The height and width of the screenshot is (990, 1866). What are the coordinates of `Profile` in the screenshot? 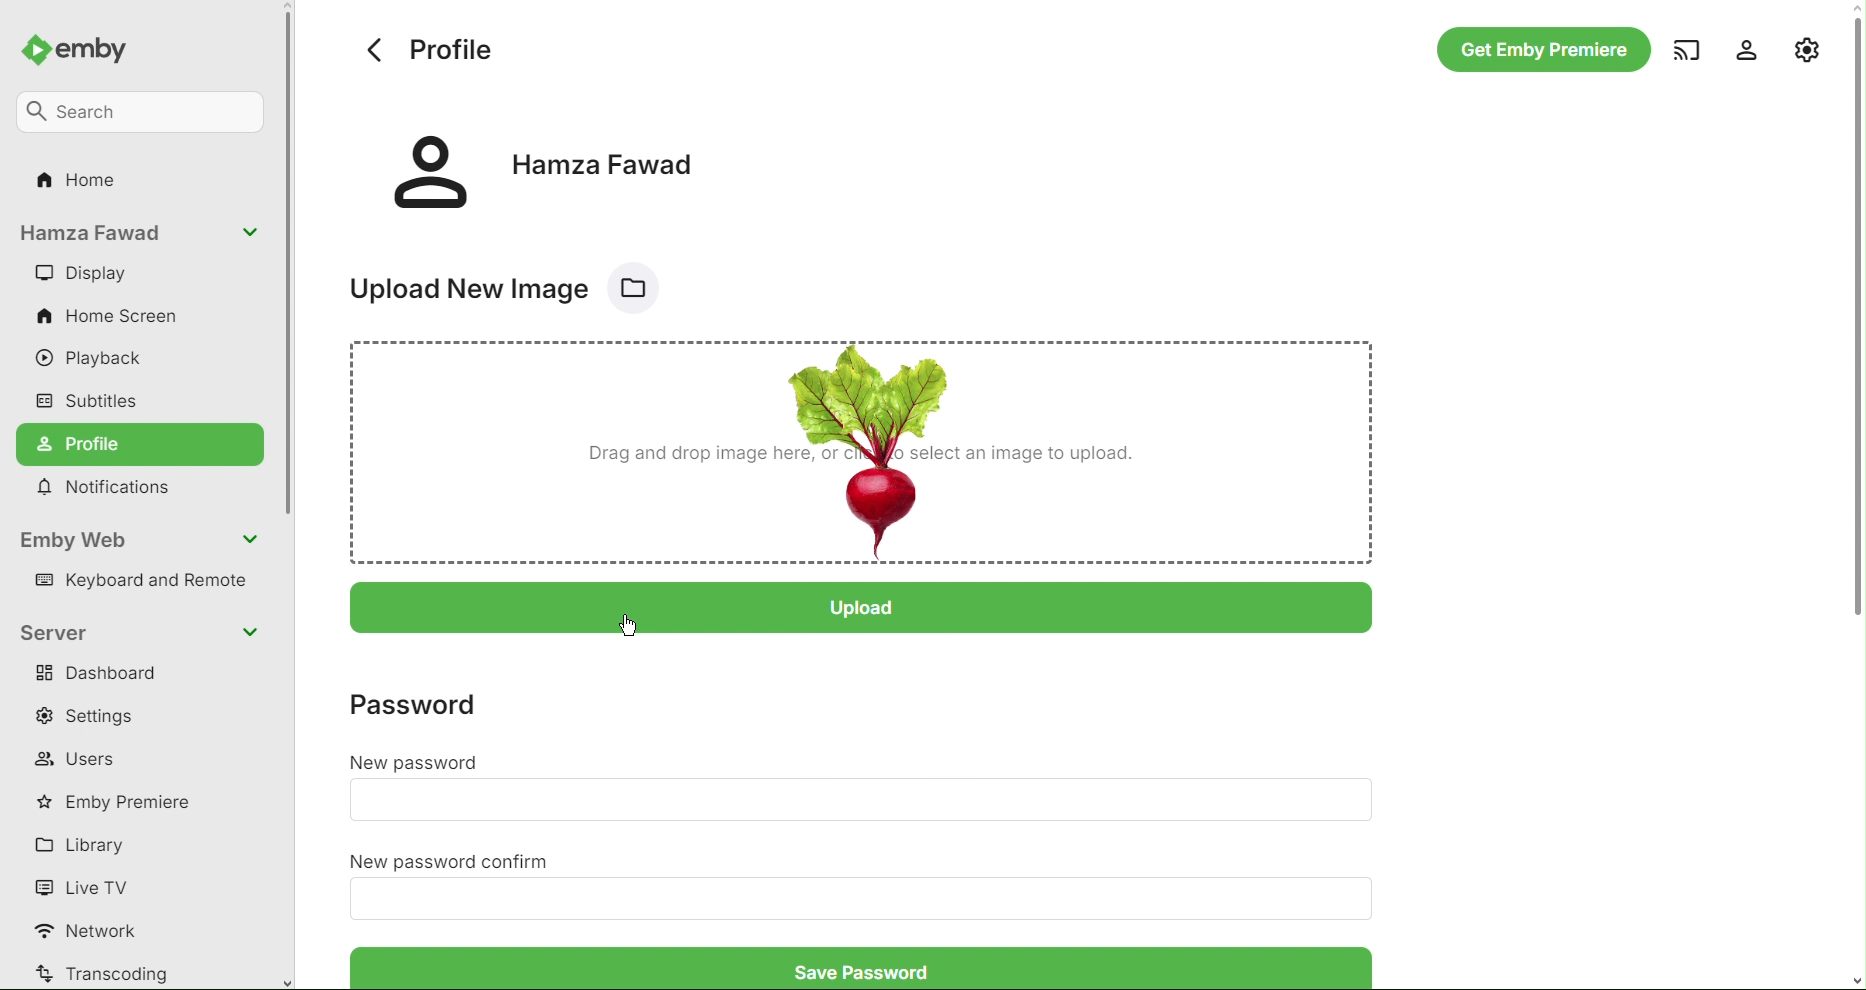 It's located at (427, 49).